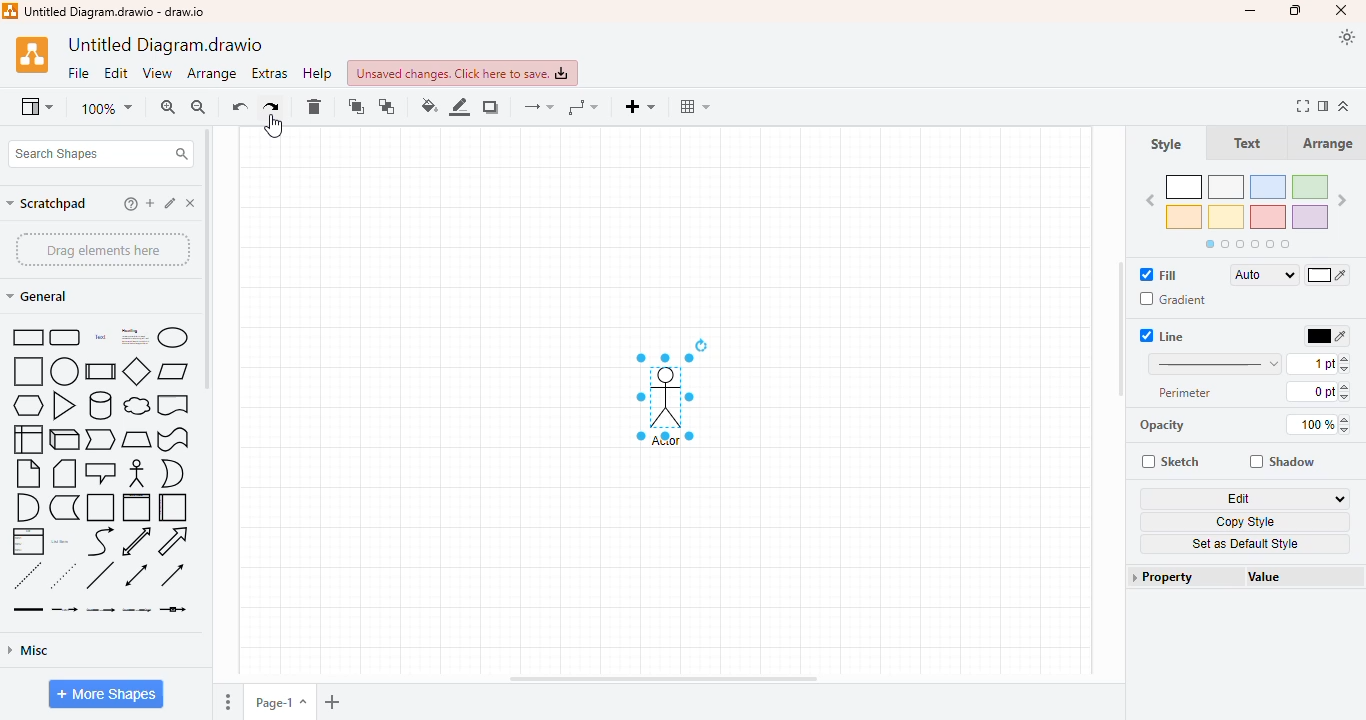  I want to click on style, so click(1166, 145).